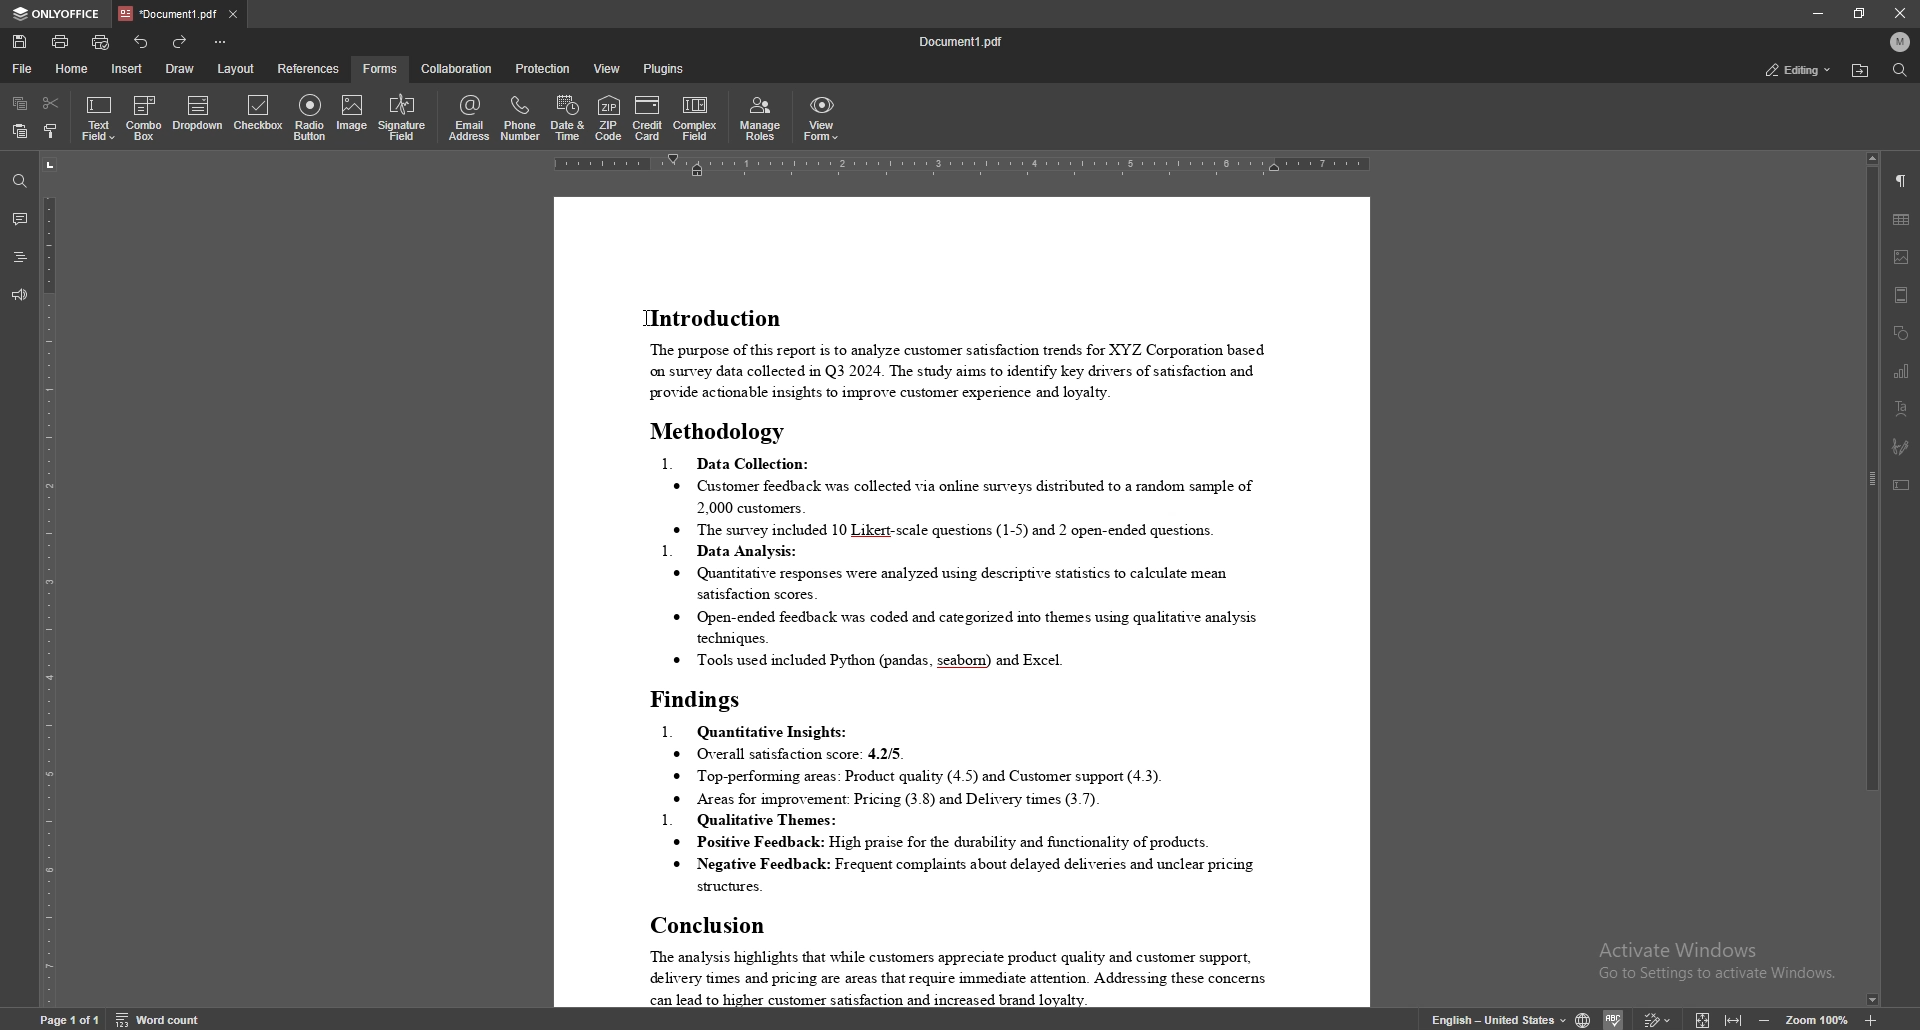  I want to click on fit to width, so click(1735, 1019).